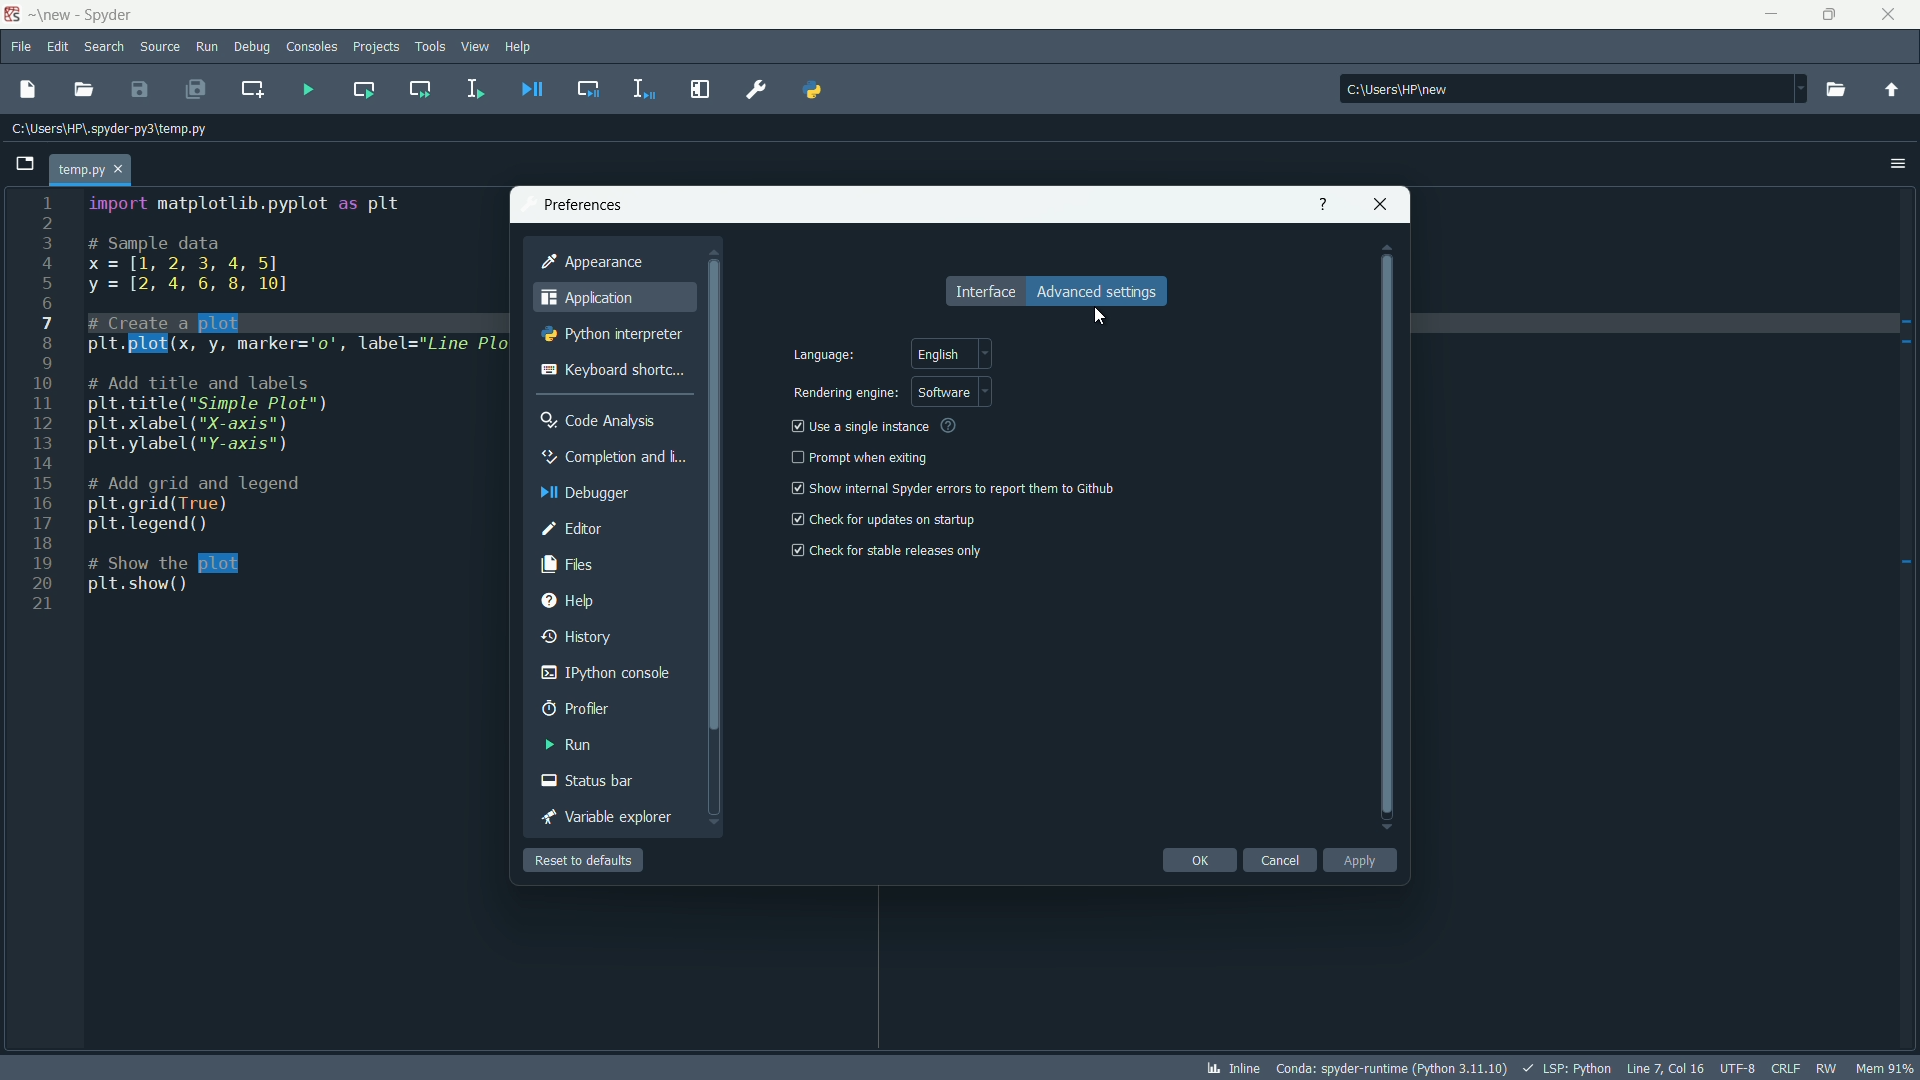 The image size is (1920, 1080). I want to click on checkbox, so click(794, 457).